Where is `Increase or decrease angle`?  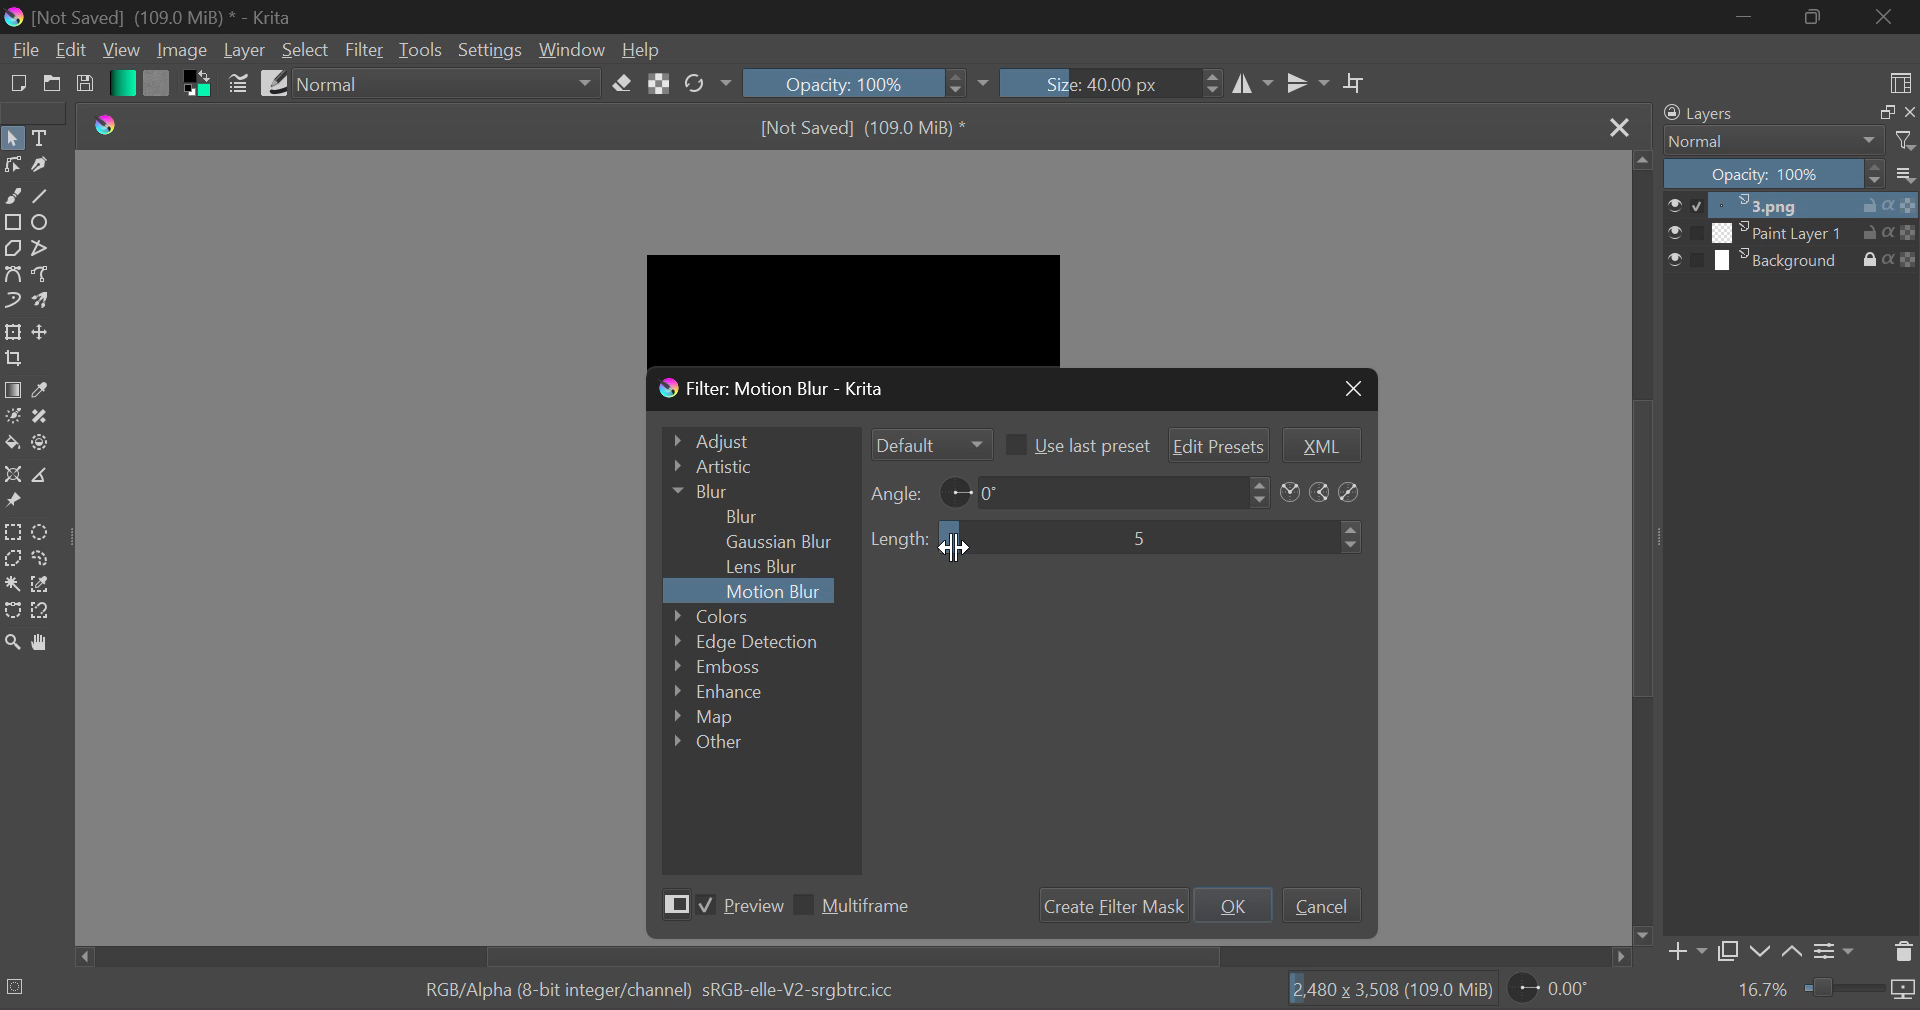
Increase or decrease angle is located at coordinates (1260, 491).